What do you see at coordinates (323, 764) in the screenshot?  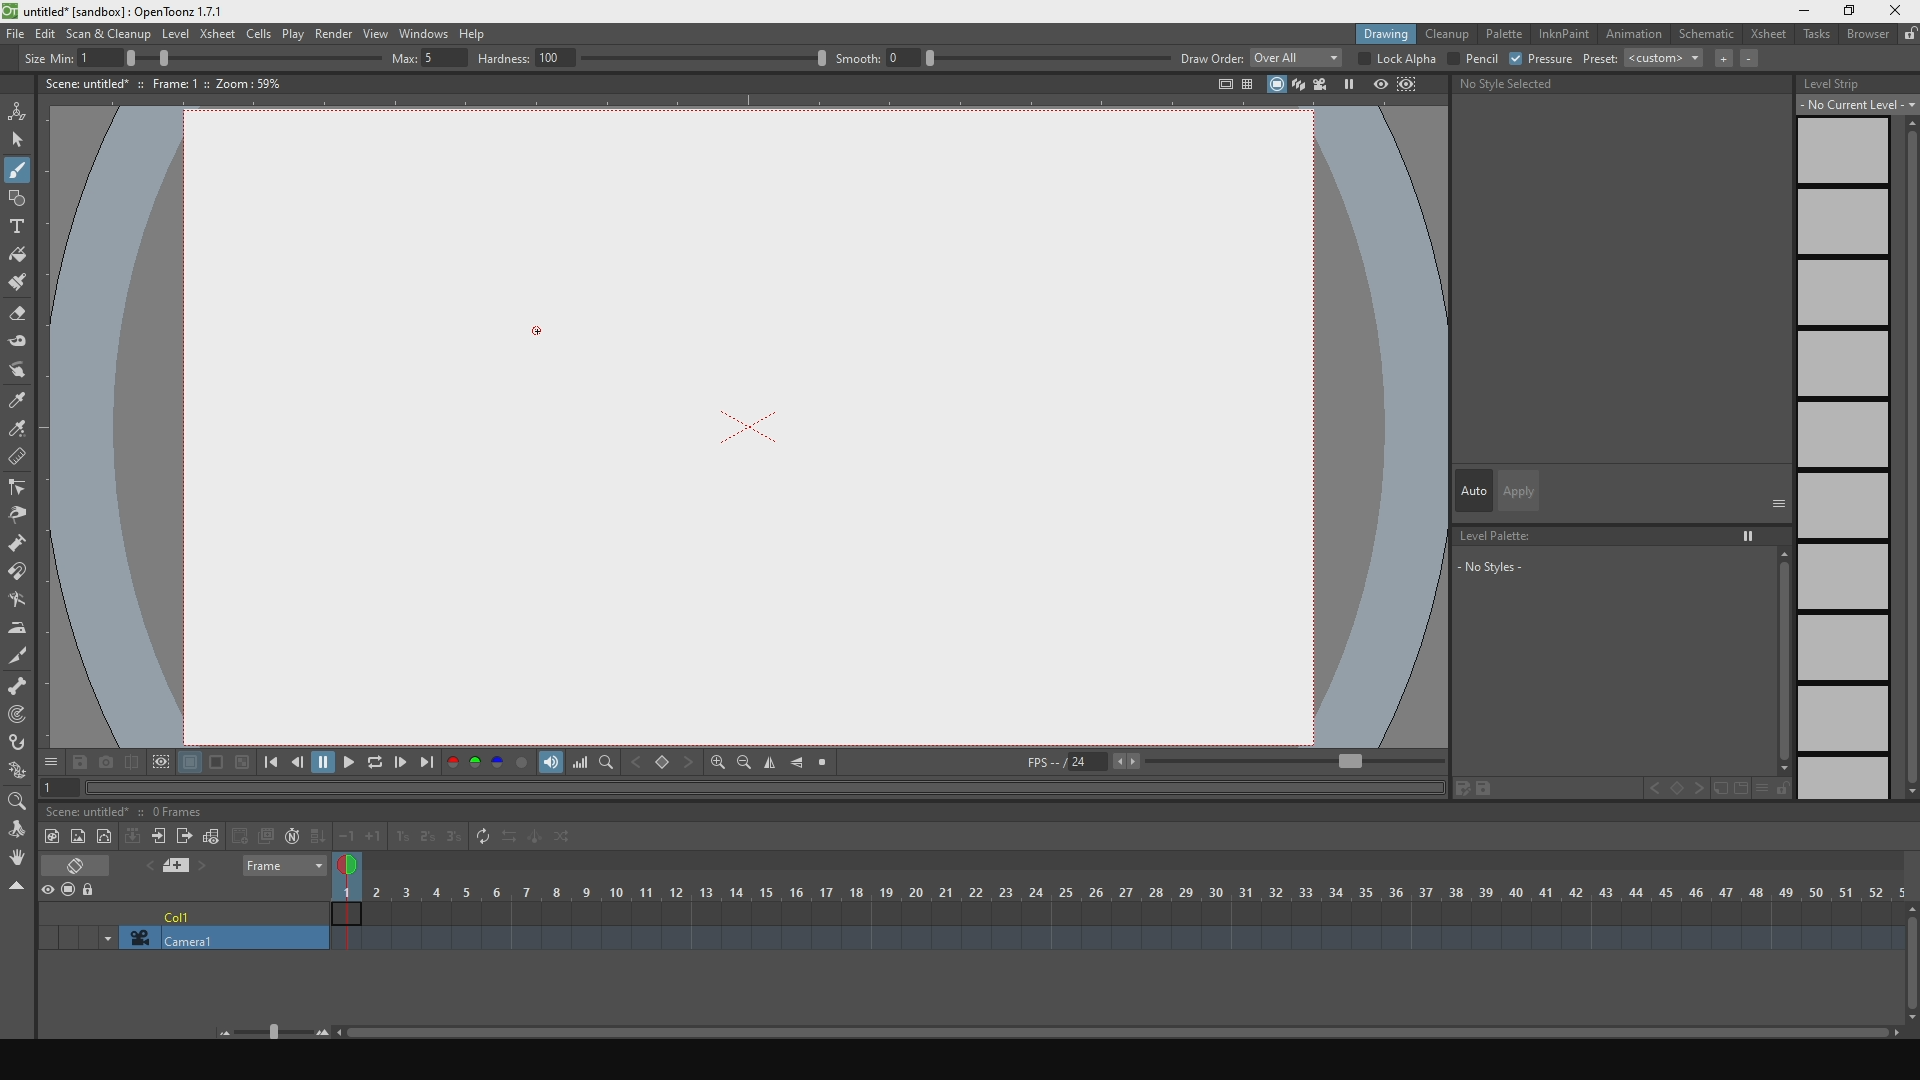 I see `pause` at bounding box center [323, 764].